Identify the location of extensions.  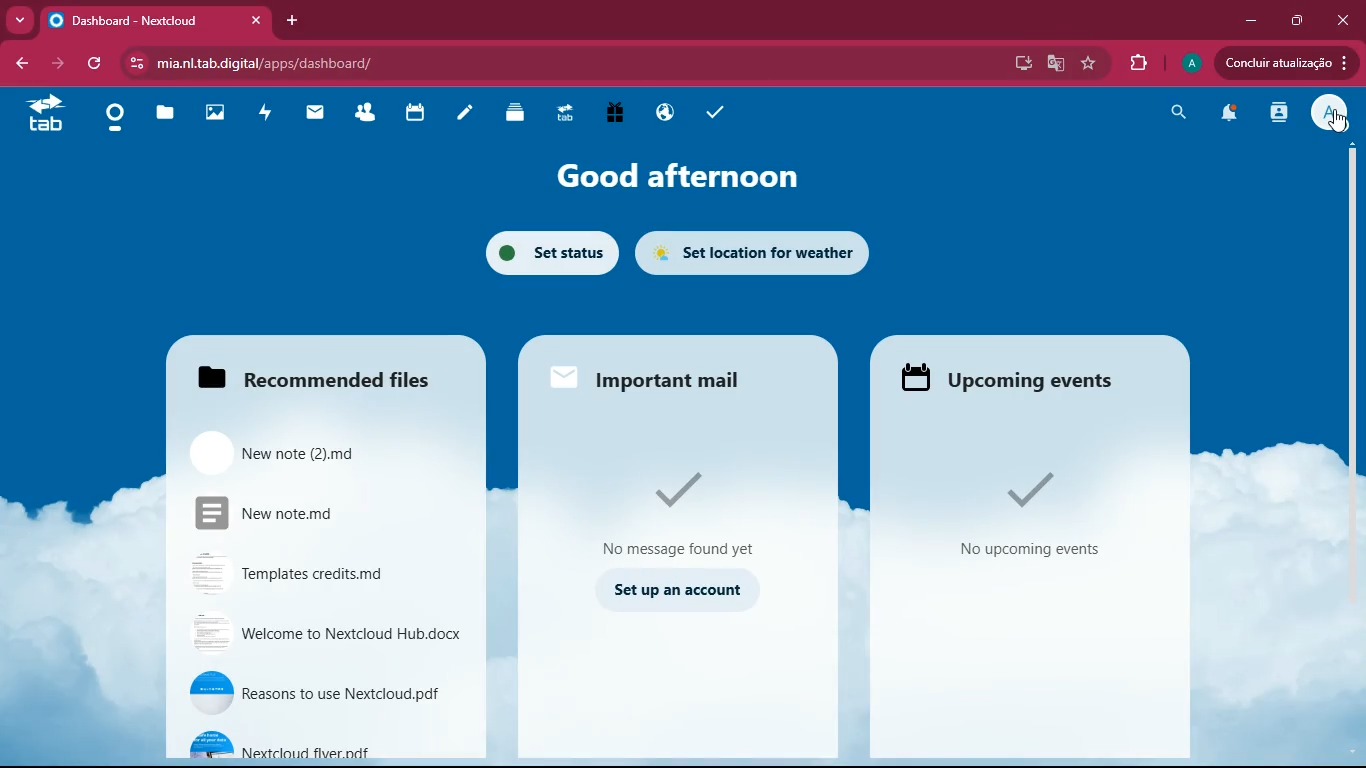
(1140, 63).